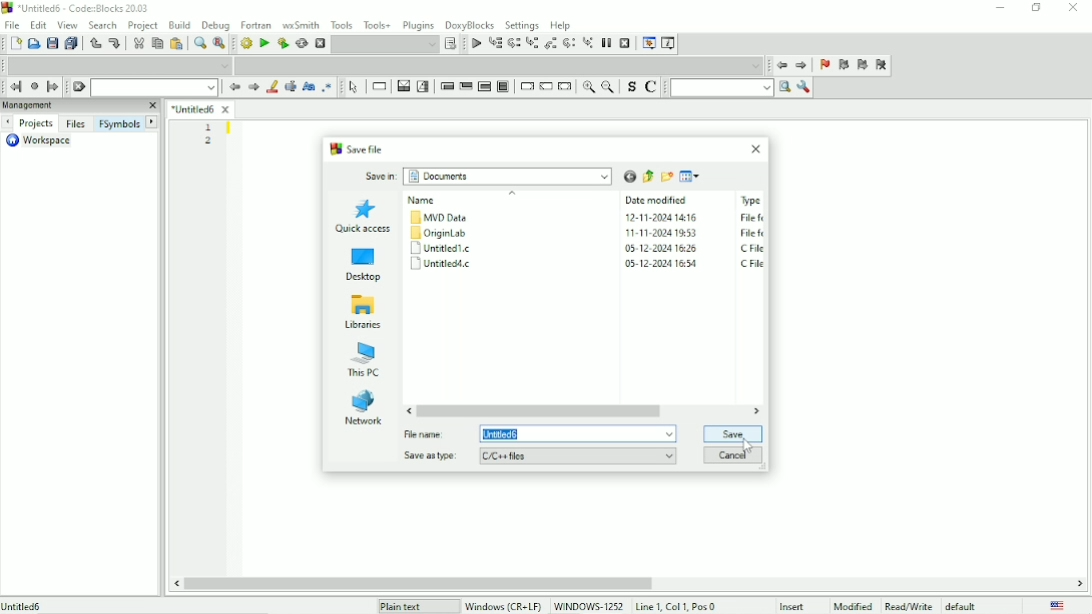 The image size is (1092, 614). Describe the element at coordinates (24, 605) in the screenshot. I see `File name` at that location.